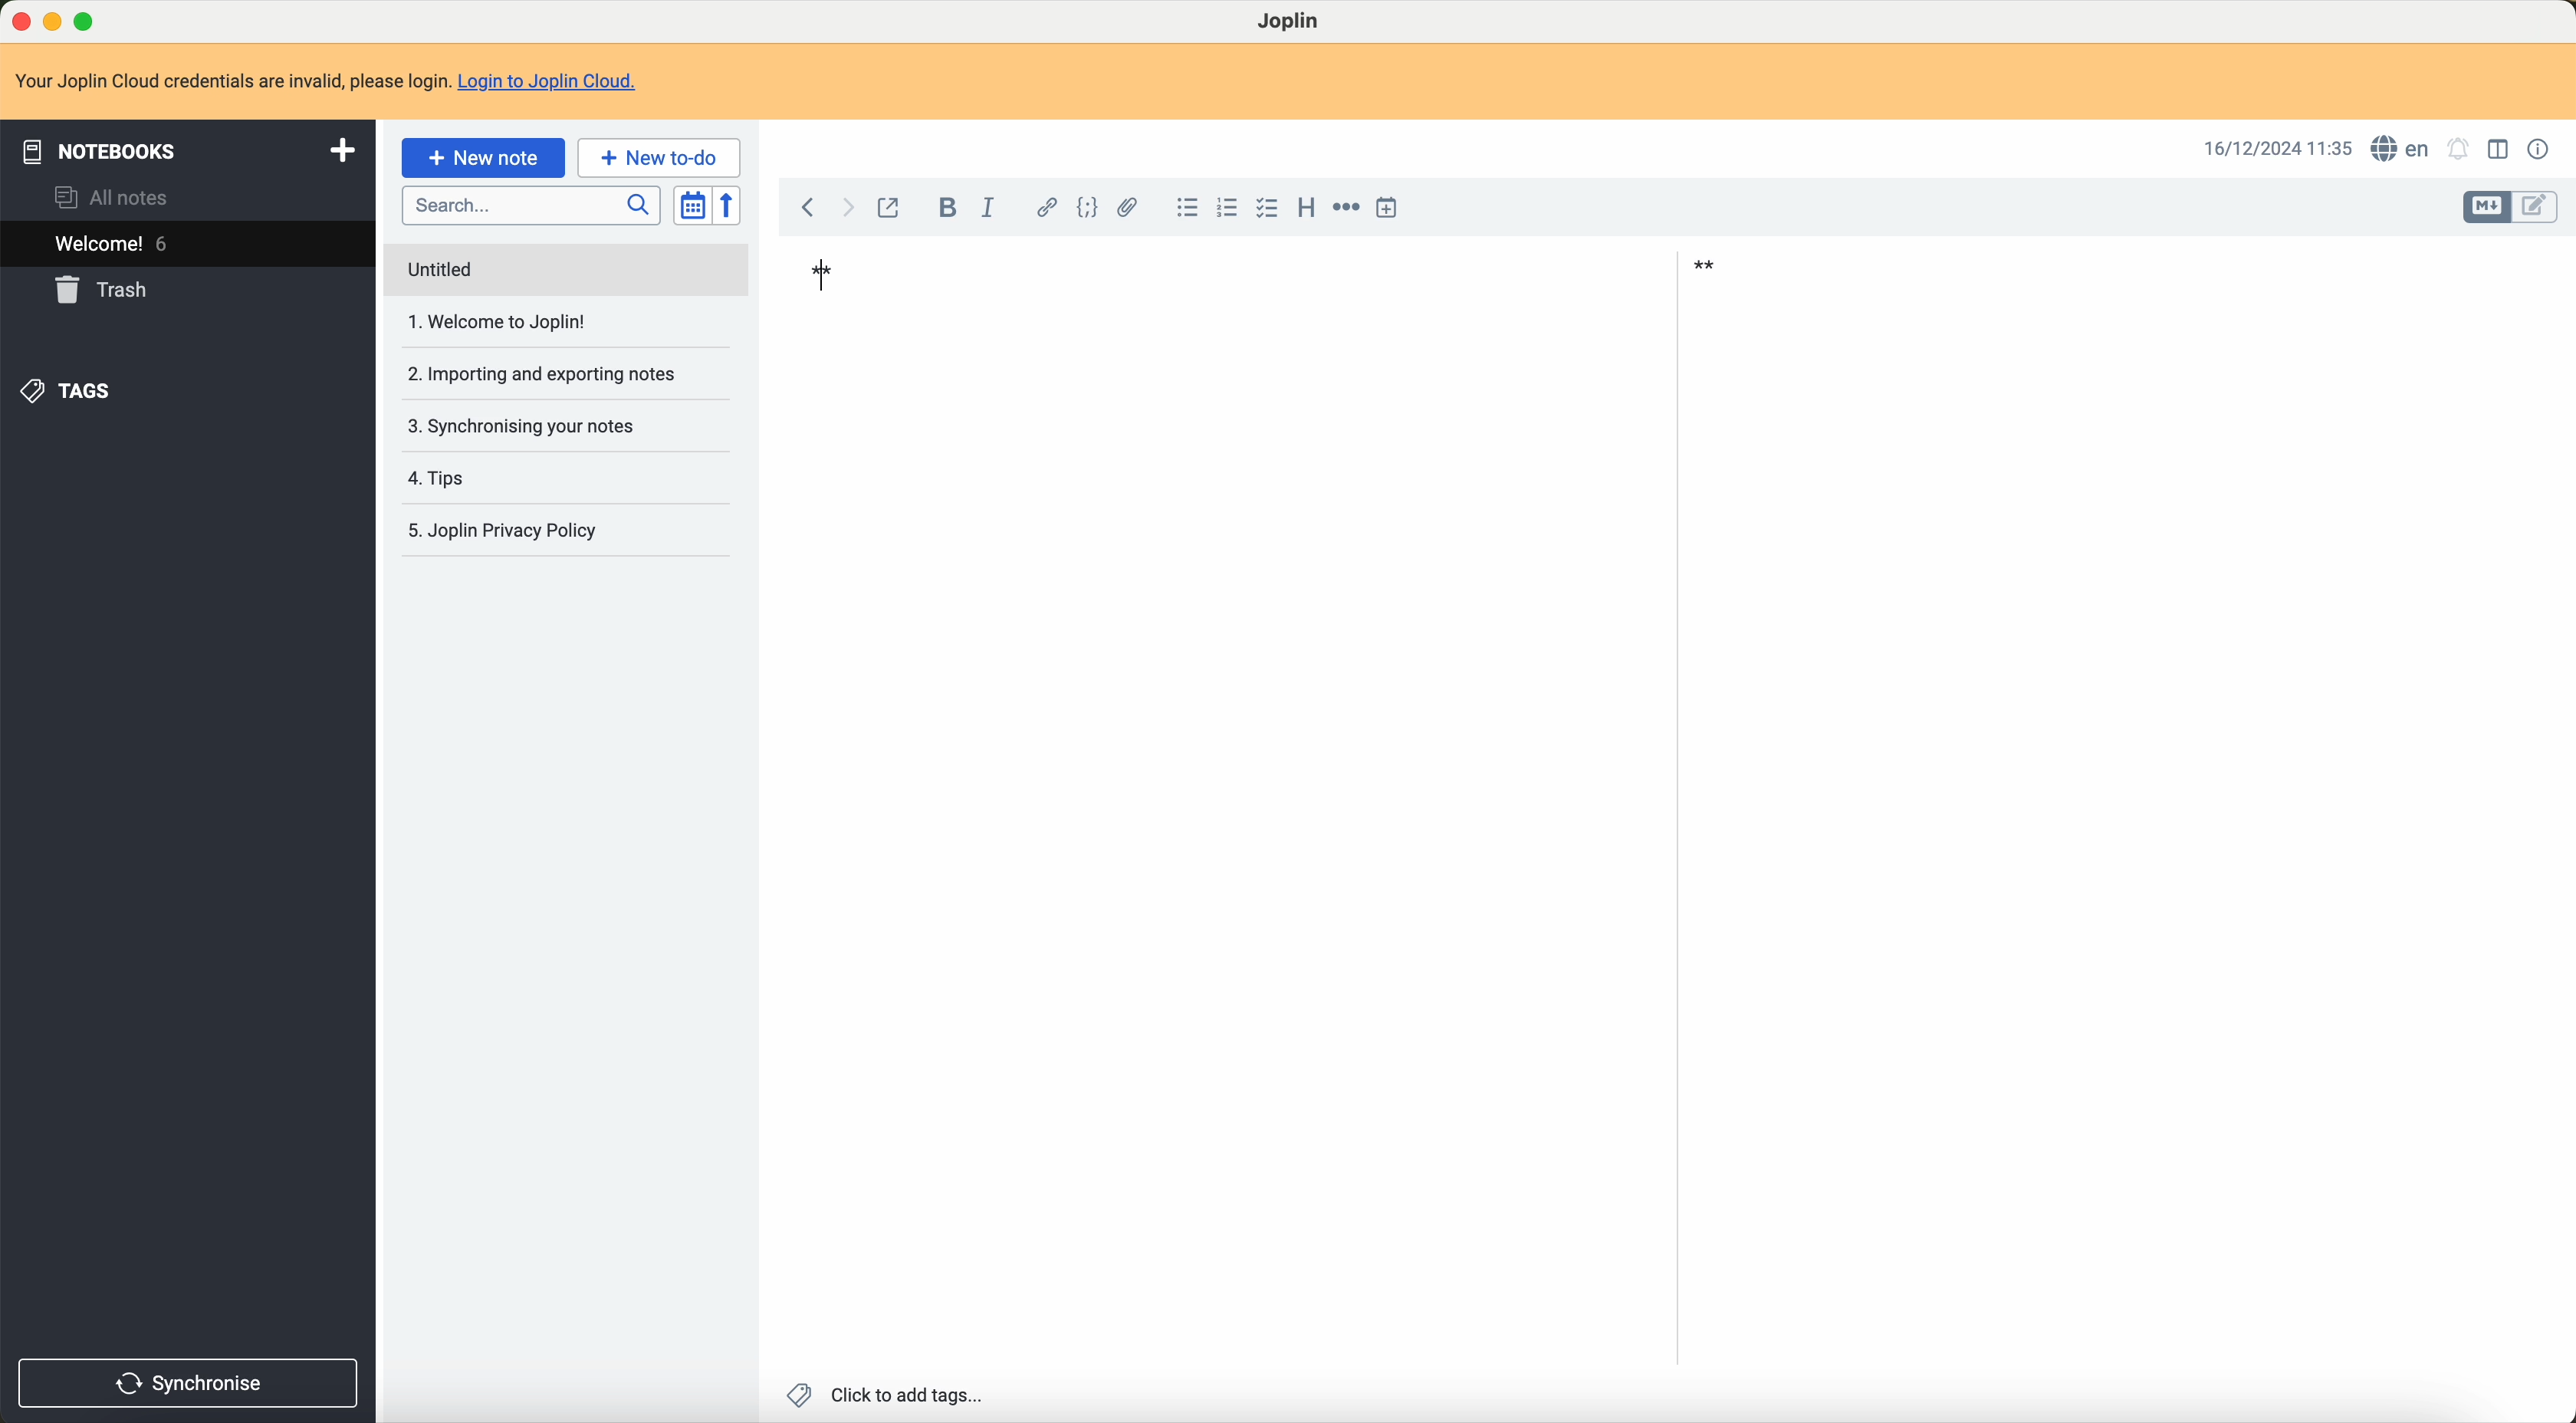 This screenshot has height=1423, width=2576. I want to click on click to add tags, so click(887, 1394).